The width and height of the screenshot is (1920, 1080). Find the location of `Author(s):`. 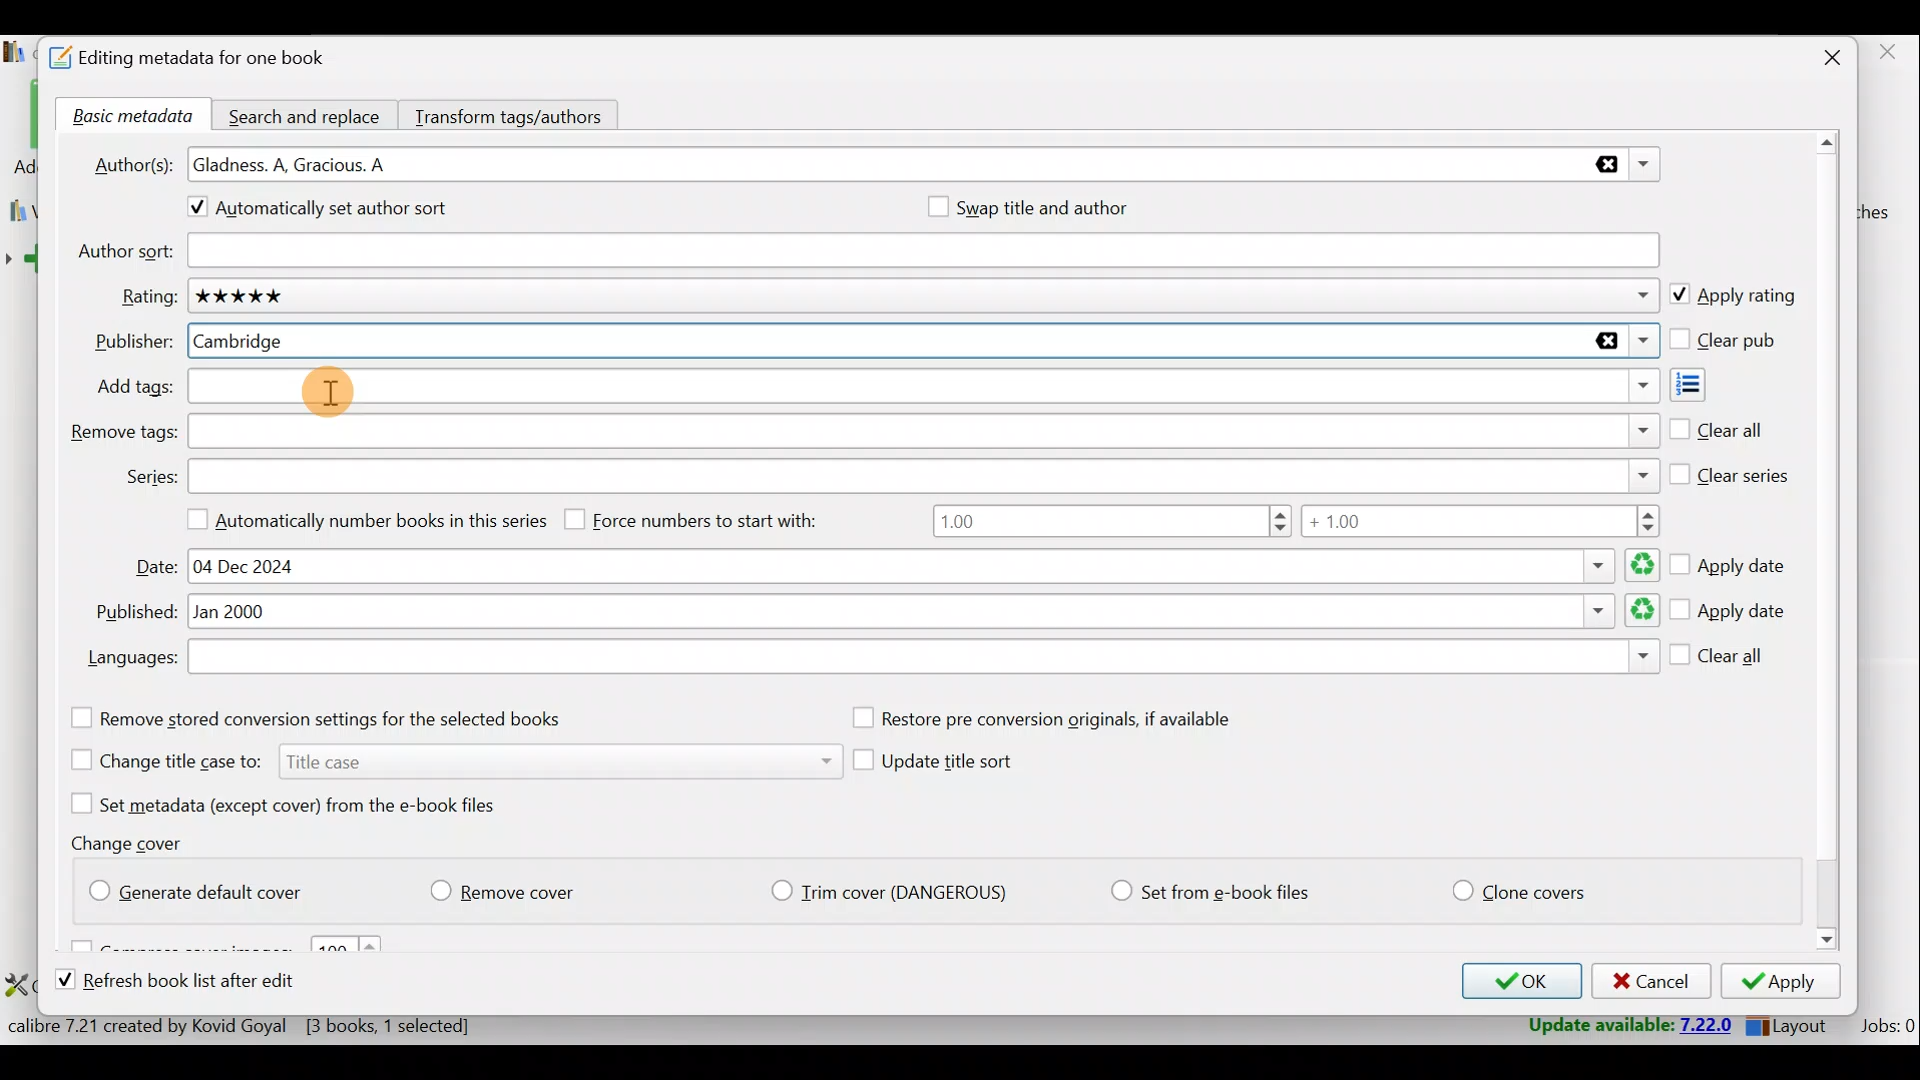

Author(s): is located at coordinates (133, 162).